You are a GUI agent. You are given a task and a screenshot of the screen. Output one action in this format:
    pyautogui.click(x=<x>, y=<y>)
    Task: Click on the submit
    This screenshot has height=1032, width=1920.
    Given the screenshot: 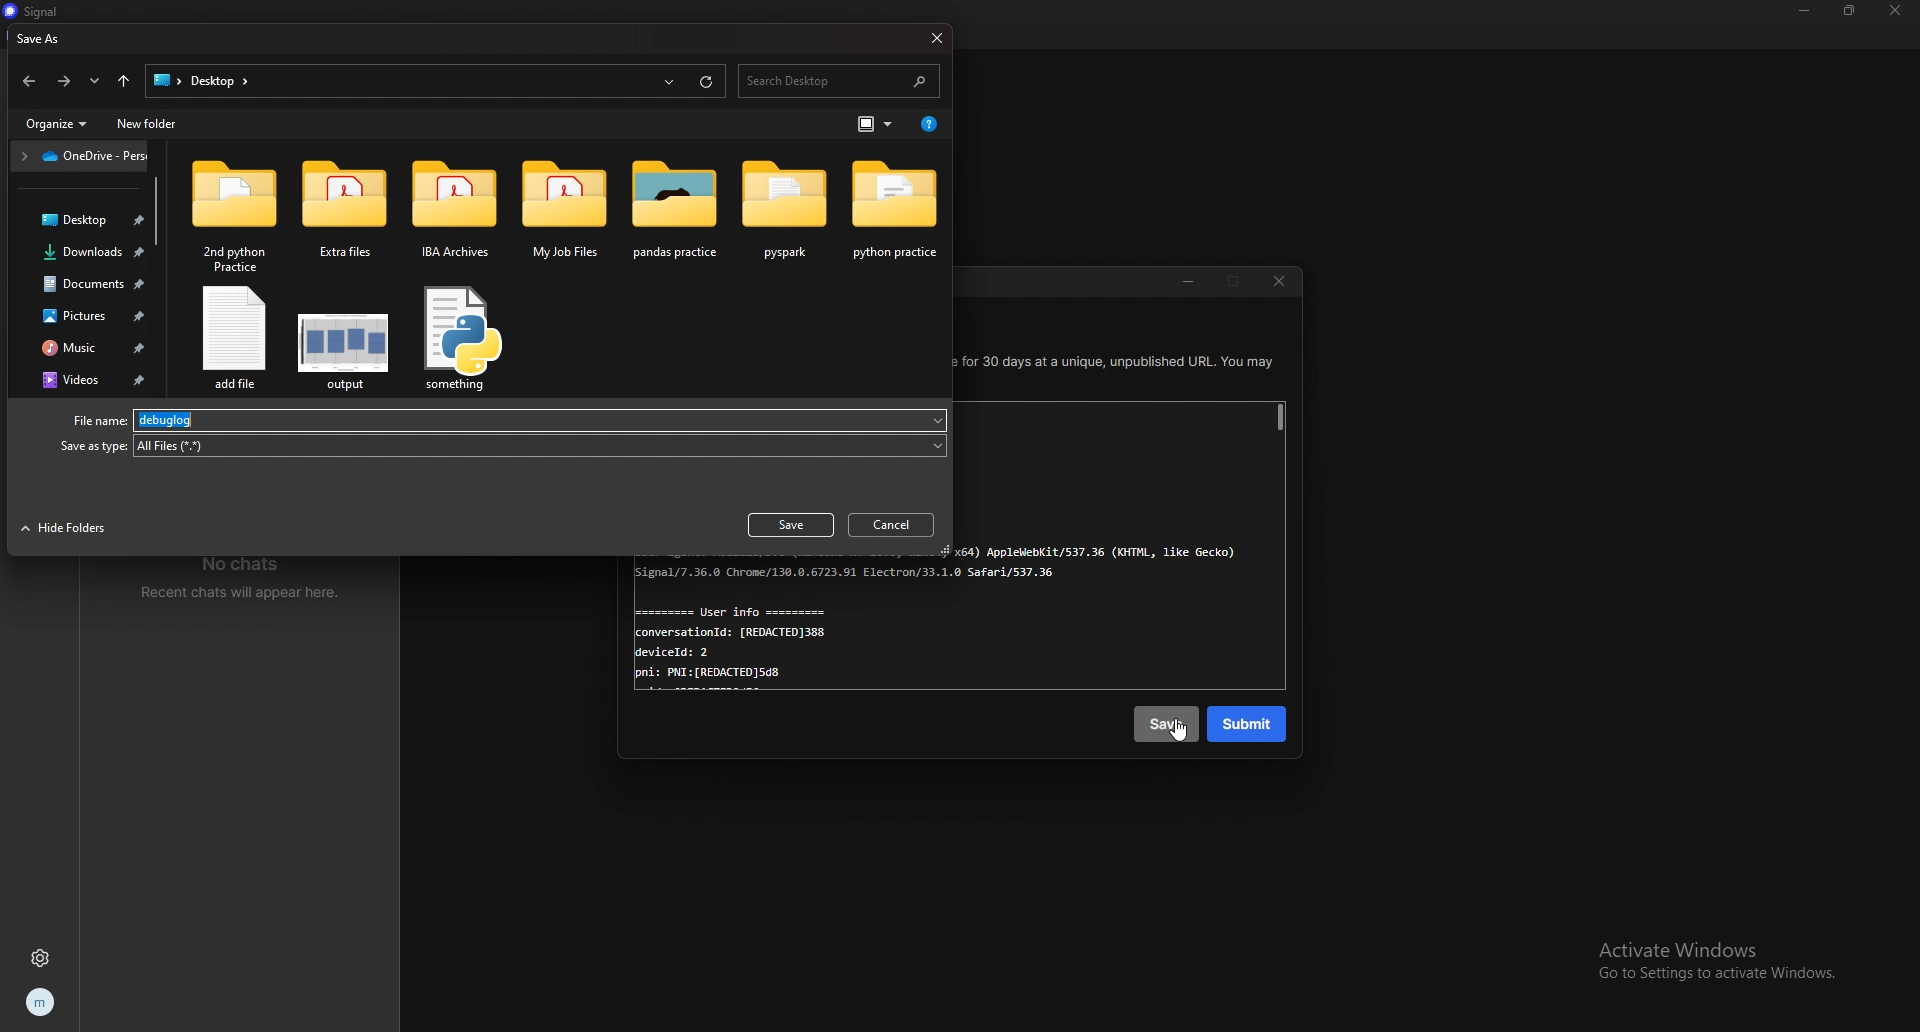 What is the action you would take?
    pyautogui.click(x=1249, y=725)
    